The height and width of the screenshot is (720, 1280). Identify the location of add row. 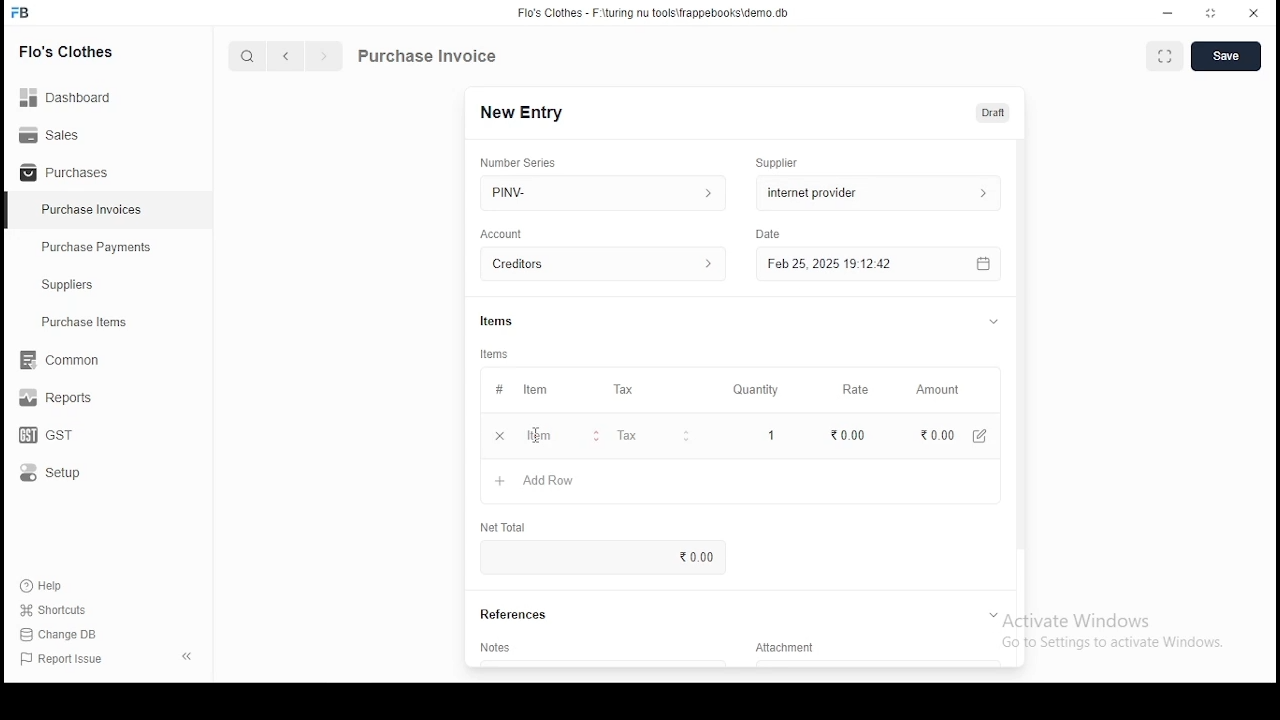
(551, 436).